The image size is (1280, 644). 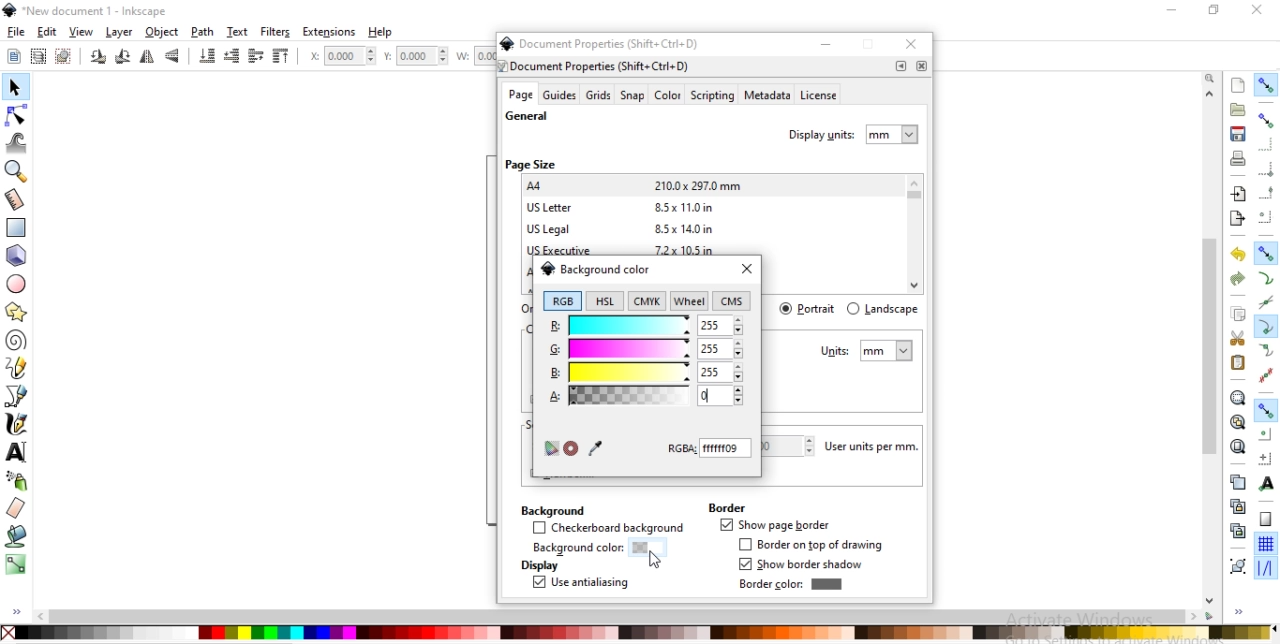 I want to click on bordercolor, so click(x=790, y=584).